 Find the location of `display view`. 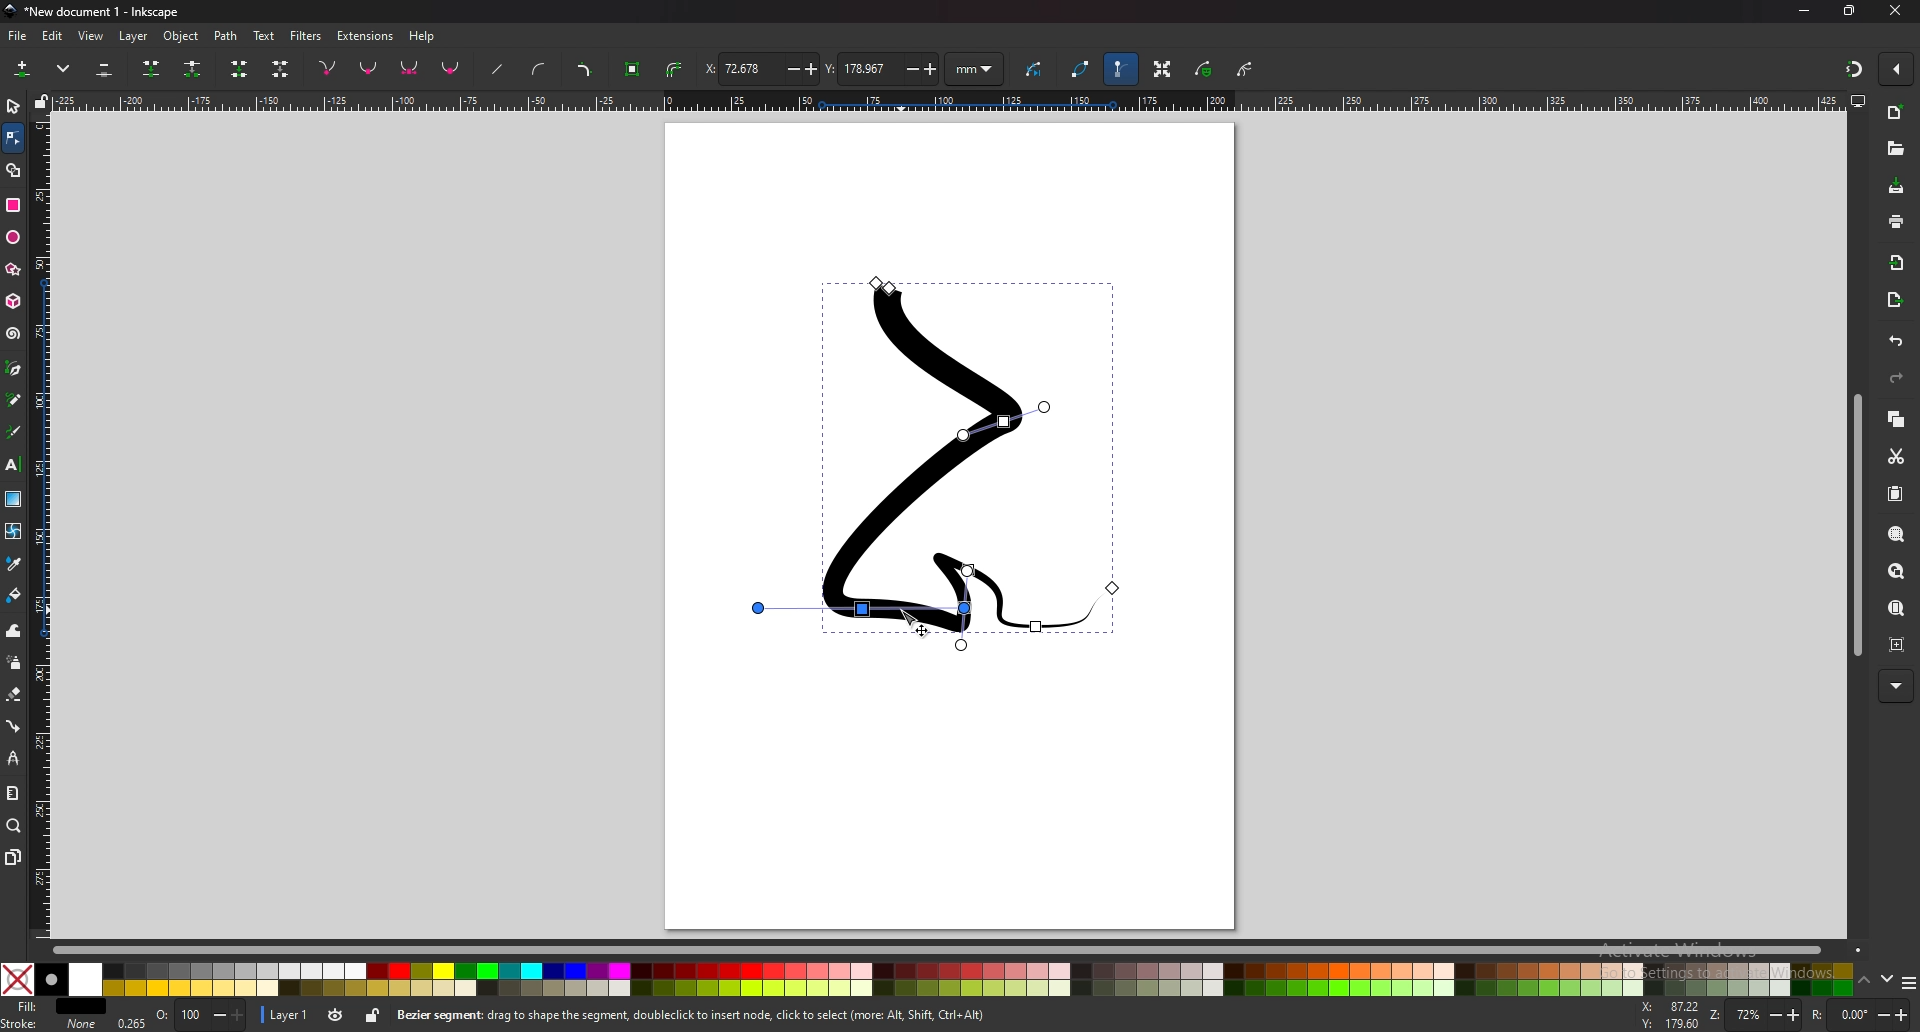

display view is located at coordinates (1859, 101).